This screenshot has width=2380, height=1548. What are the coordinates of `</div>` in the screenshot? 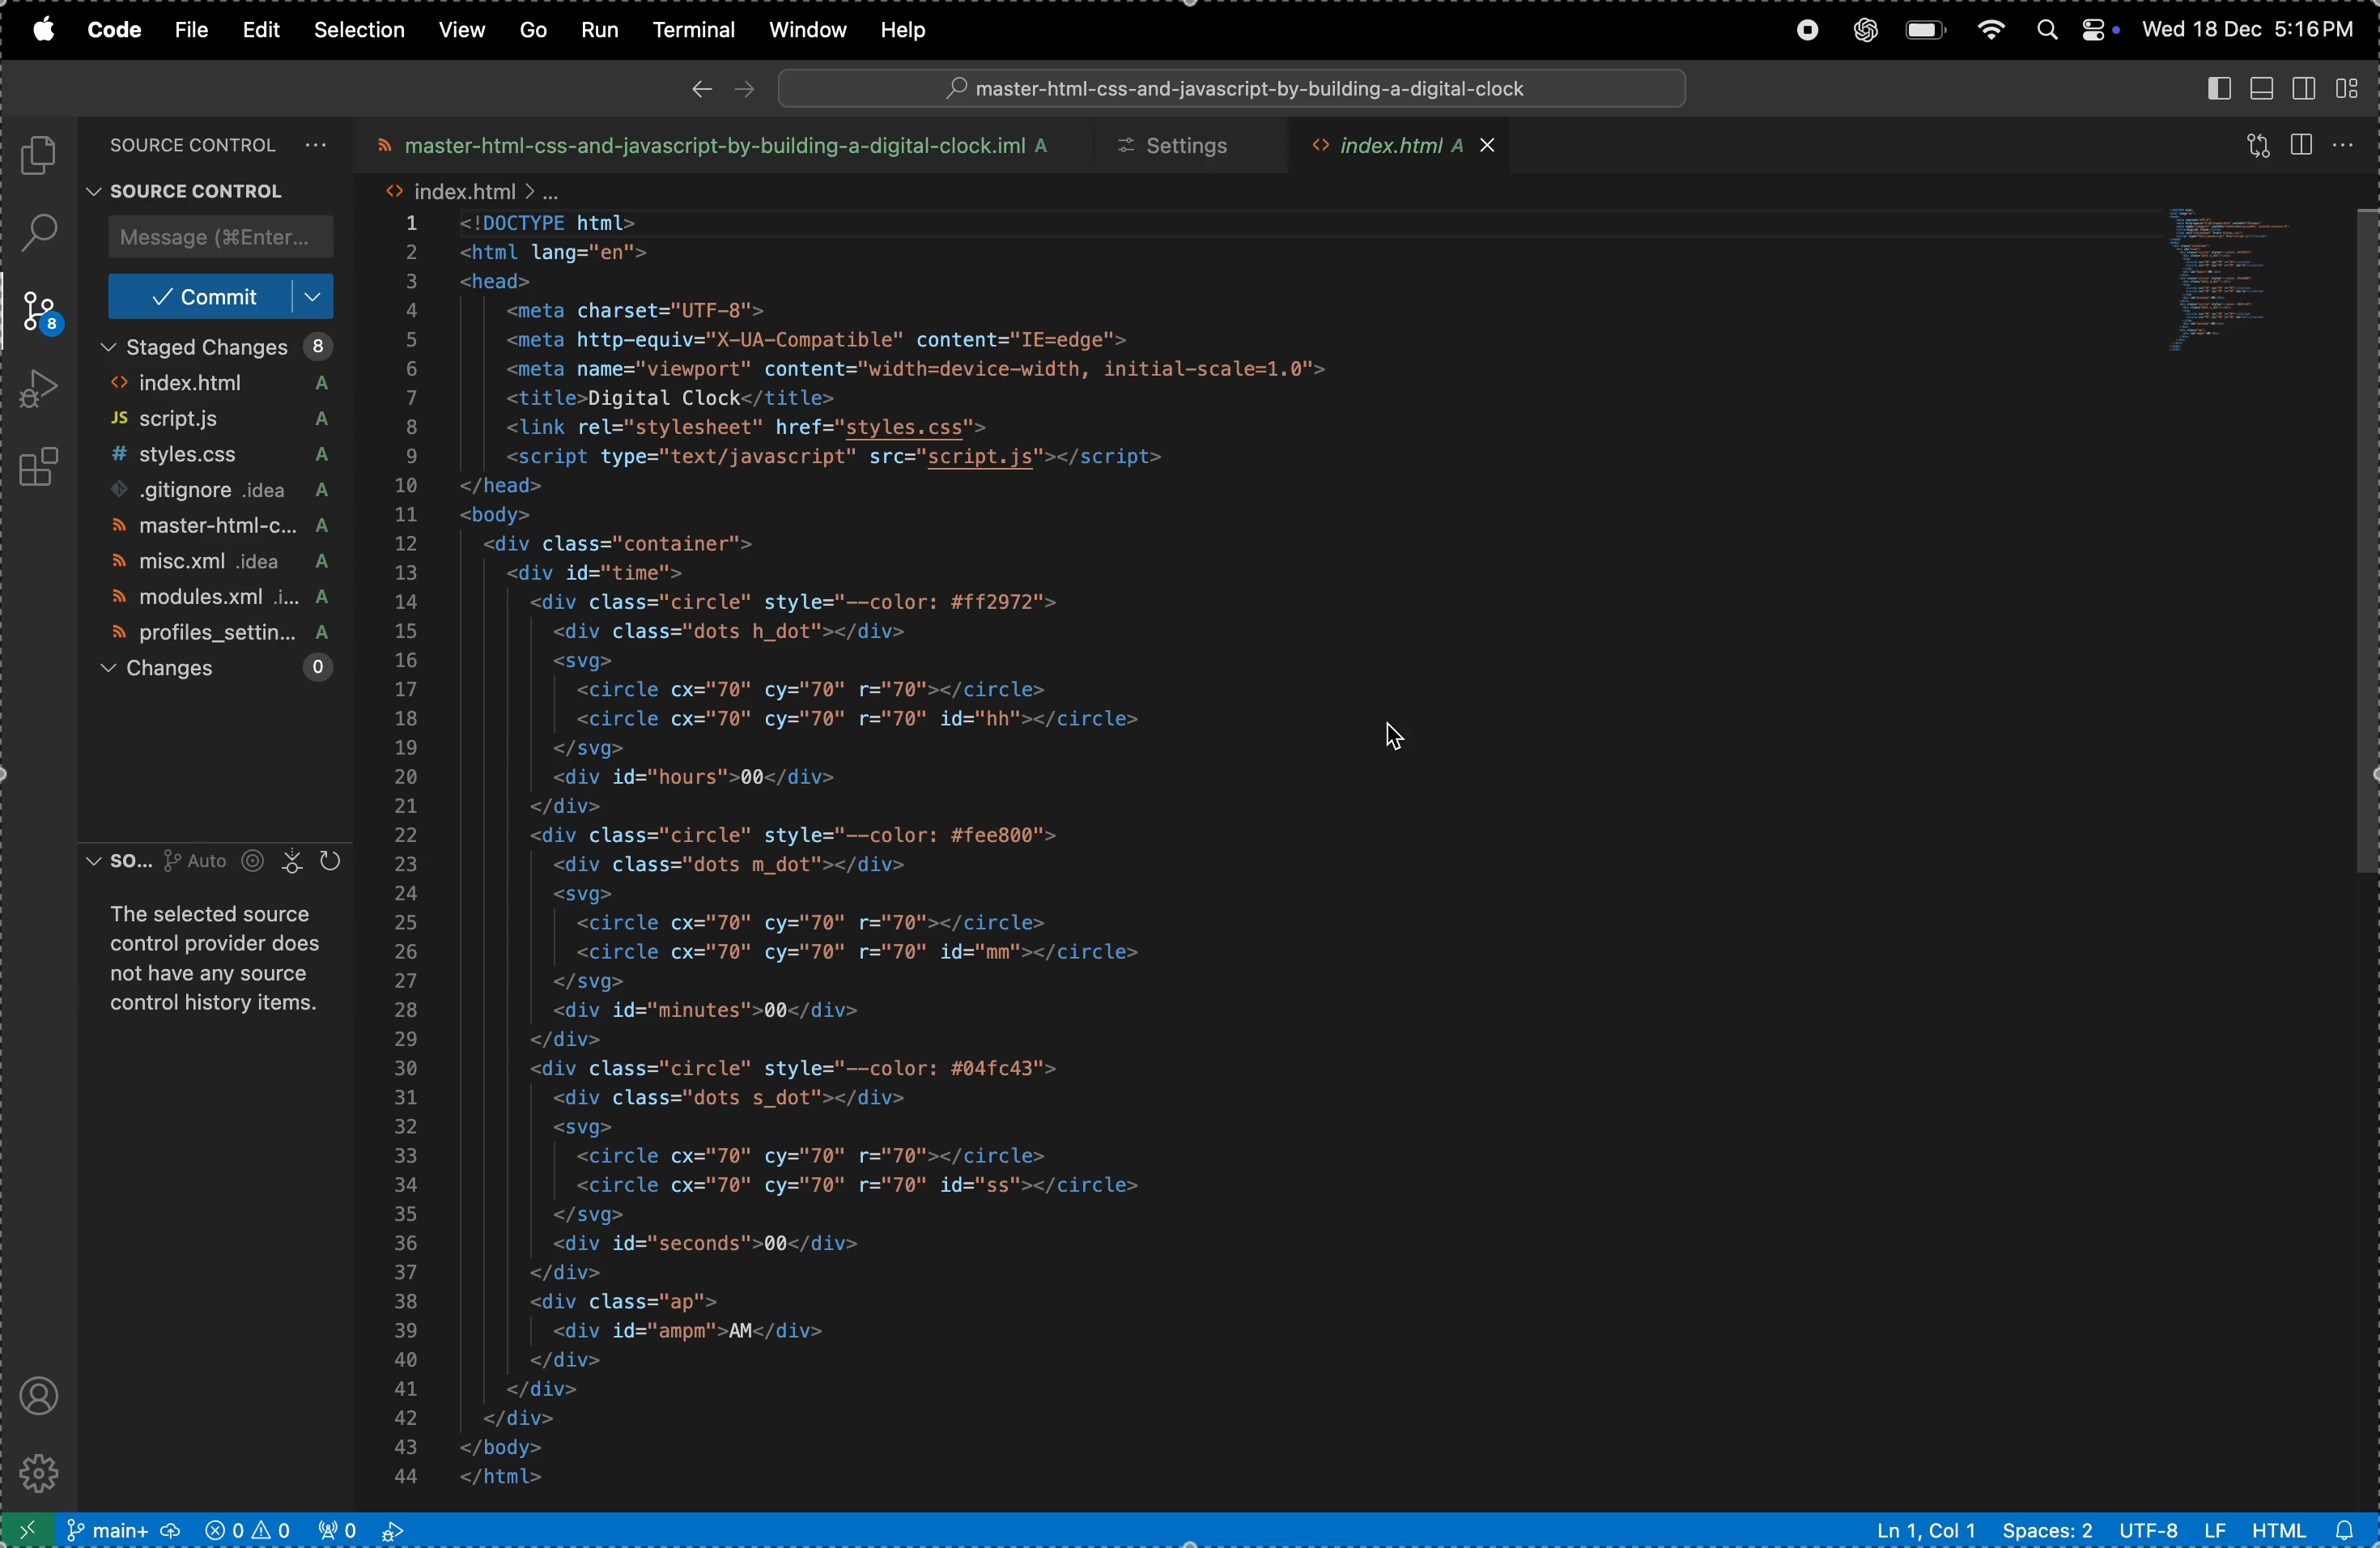 It's located at (566, 1274).